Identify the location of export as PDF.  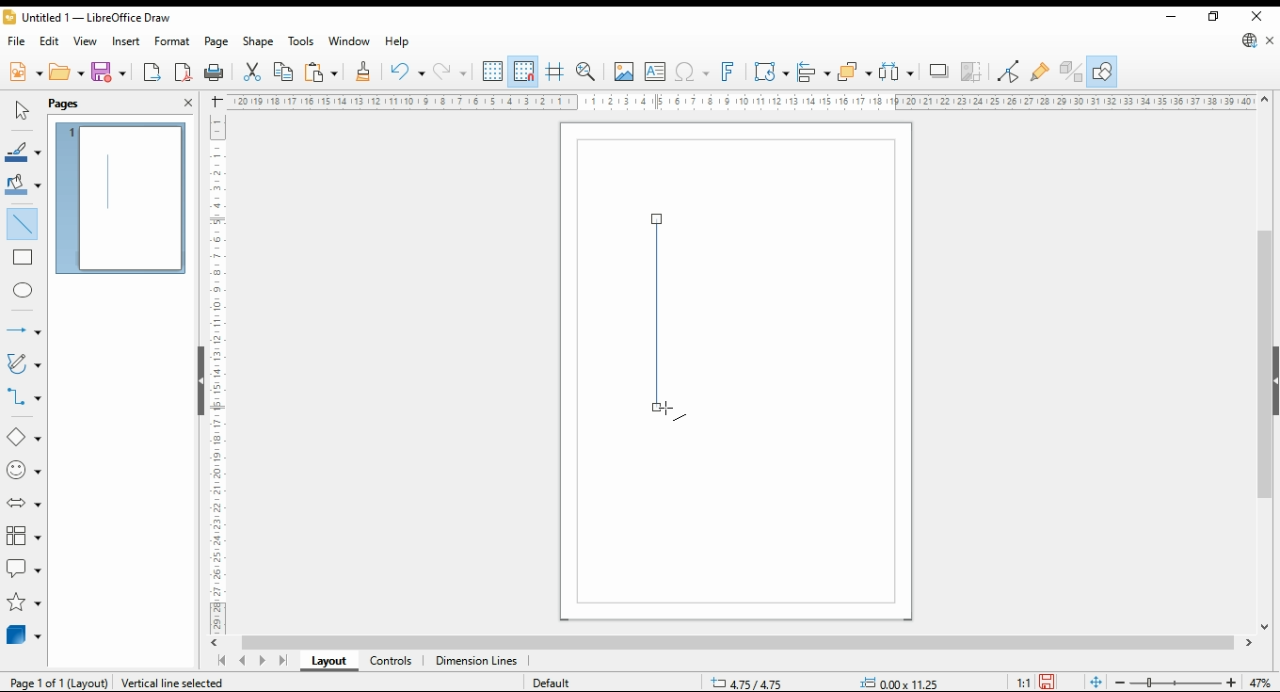
(183, 72).